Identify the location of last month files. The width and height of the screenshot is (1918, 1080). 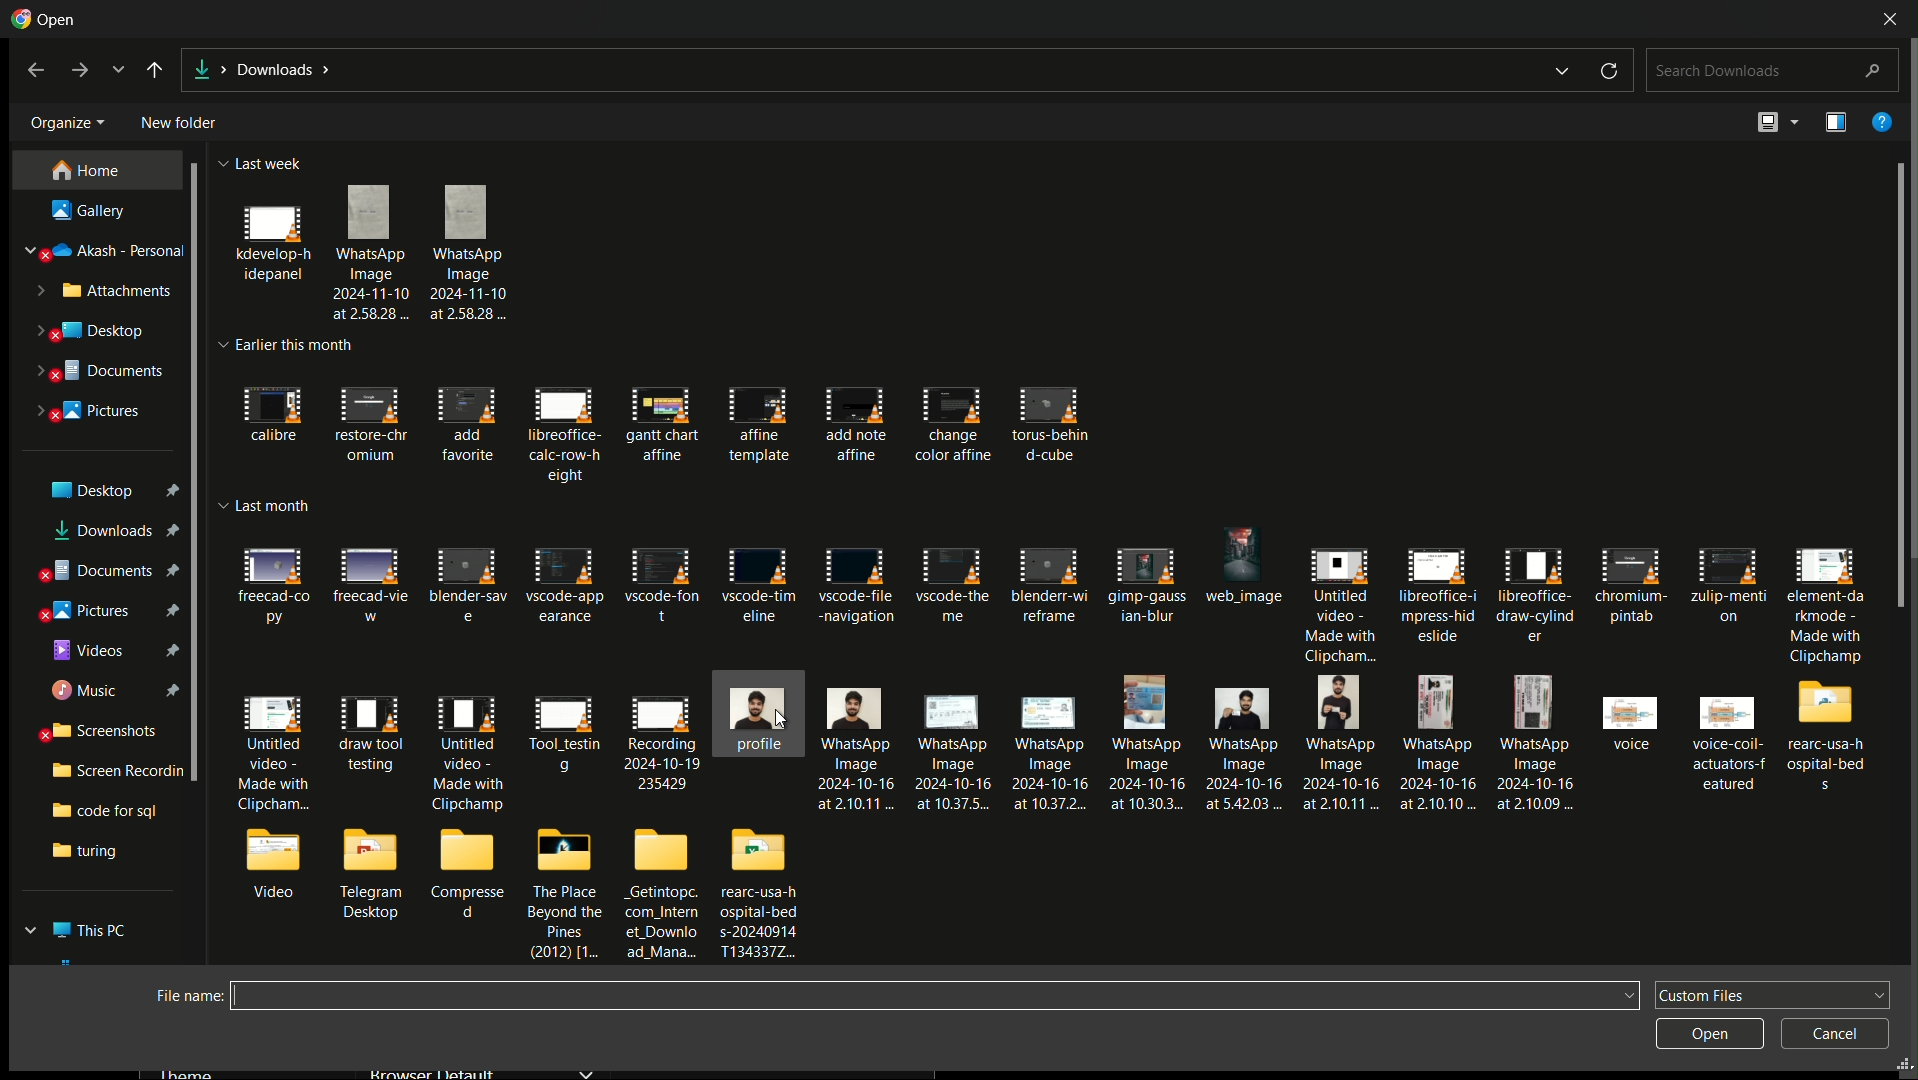
(1047, 749).